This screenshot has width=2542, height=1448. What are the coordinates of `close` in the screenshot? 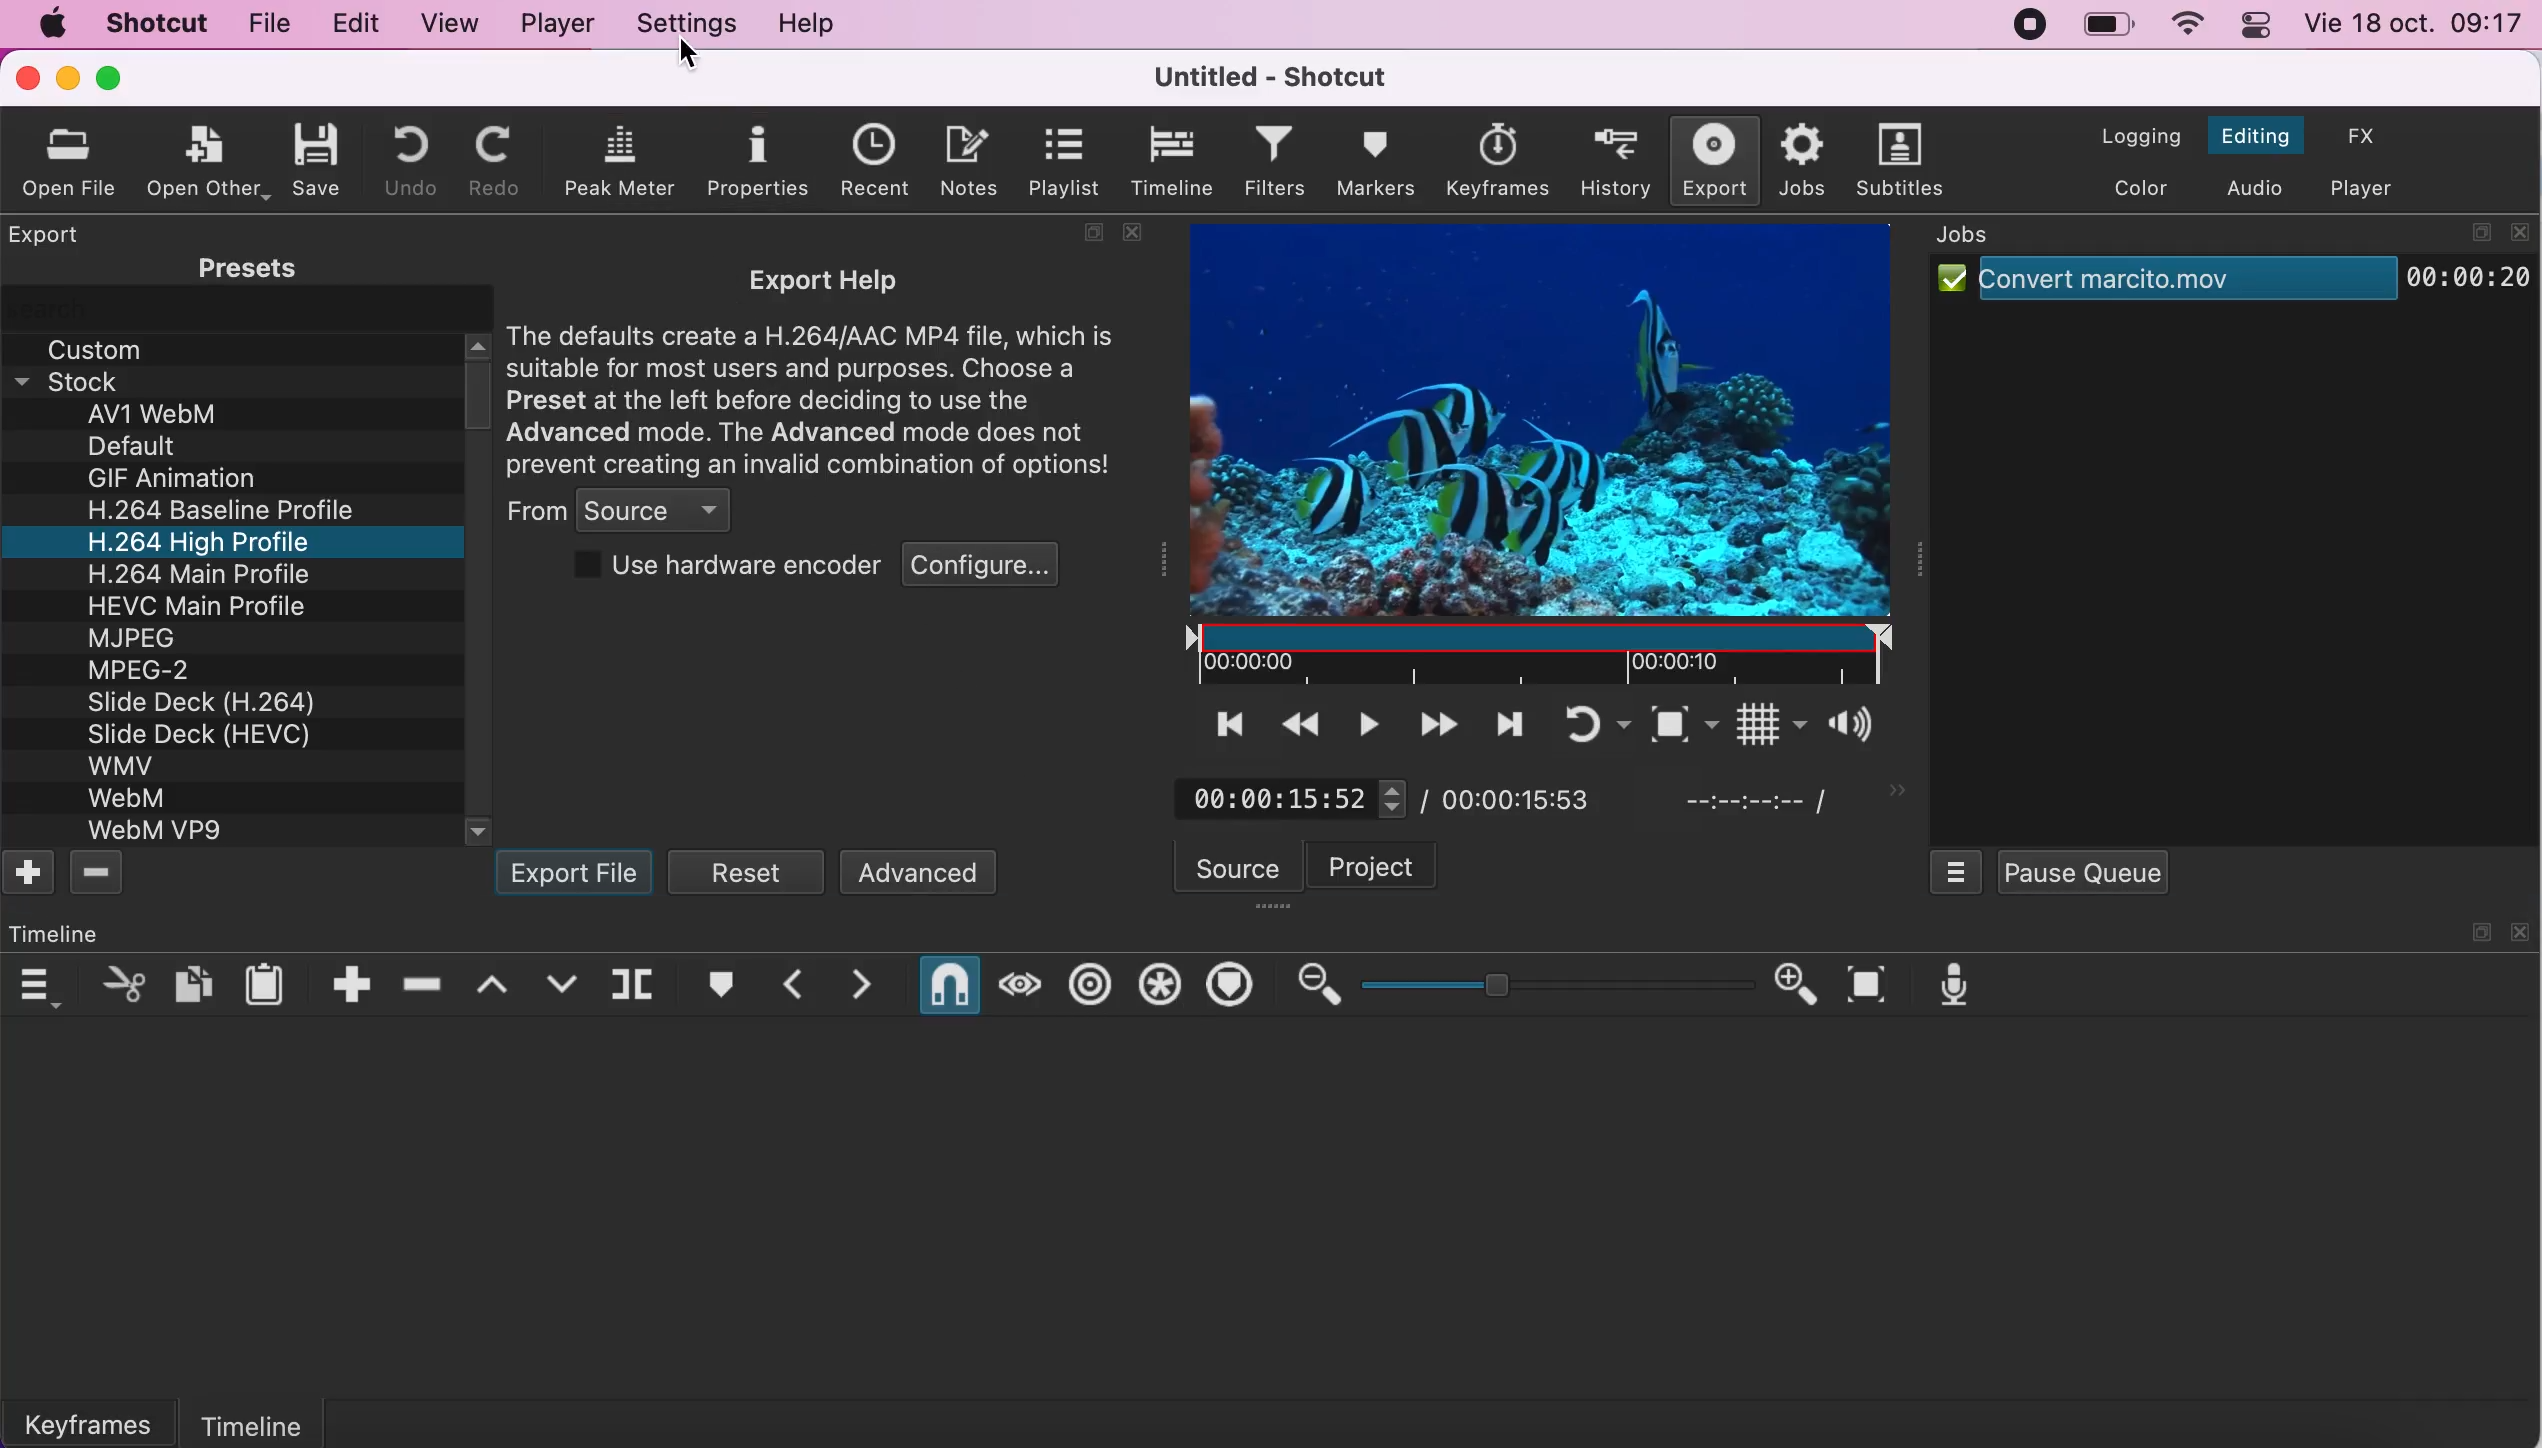 It's located at (2520, 232).